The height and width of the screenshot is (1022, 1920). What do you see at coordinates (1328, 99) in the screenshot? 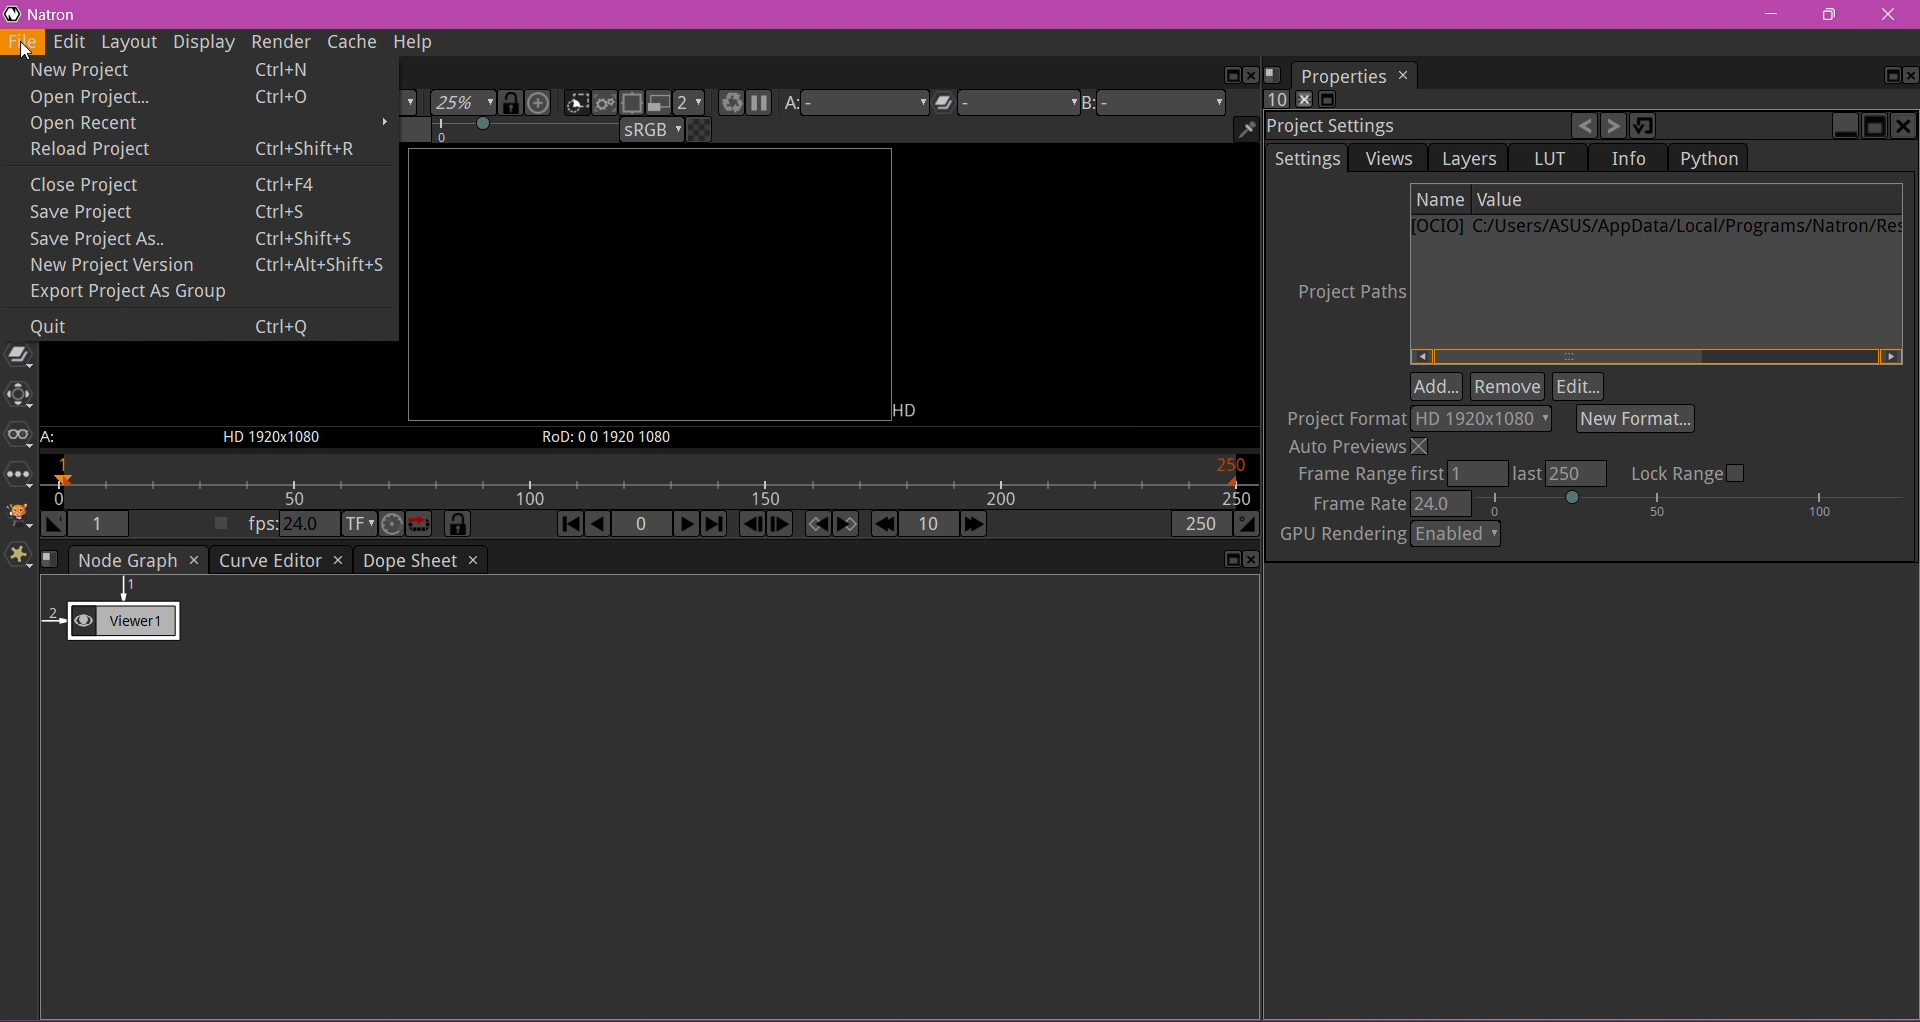
I see `Minimize/Maximize all panels` at bounding box center [1328, 99].